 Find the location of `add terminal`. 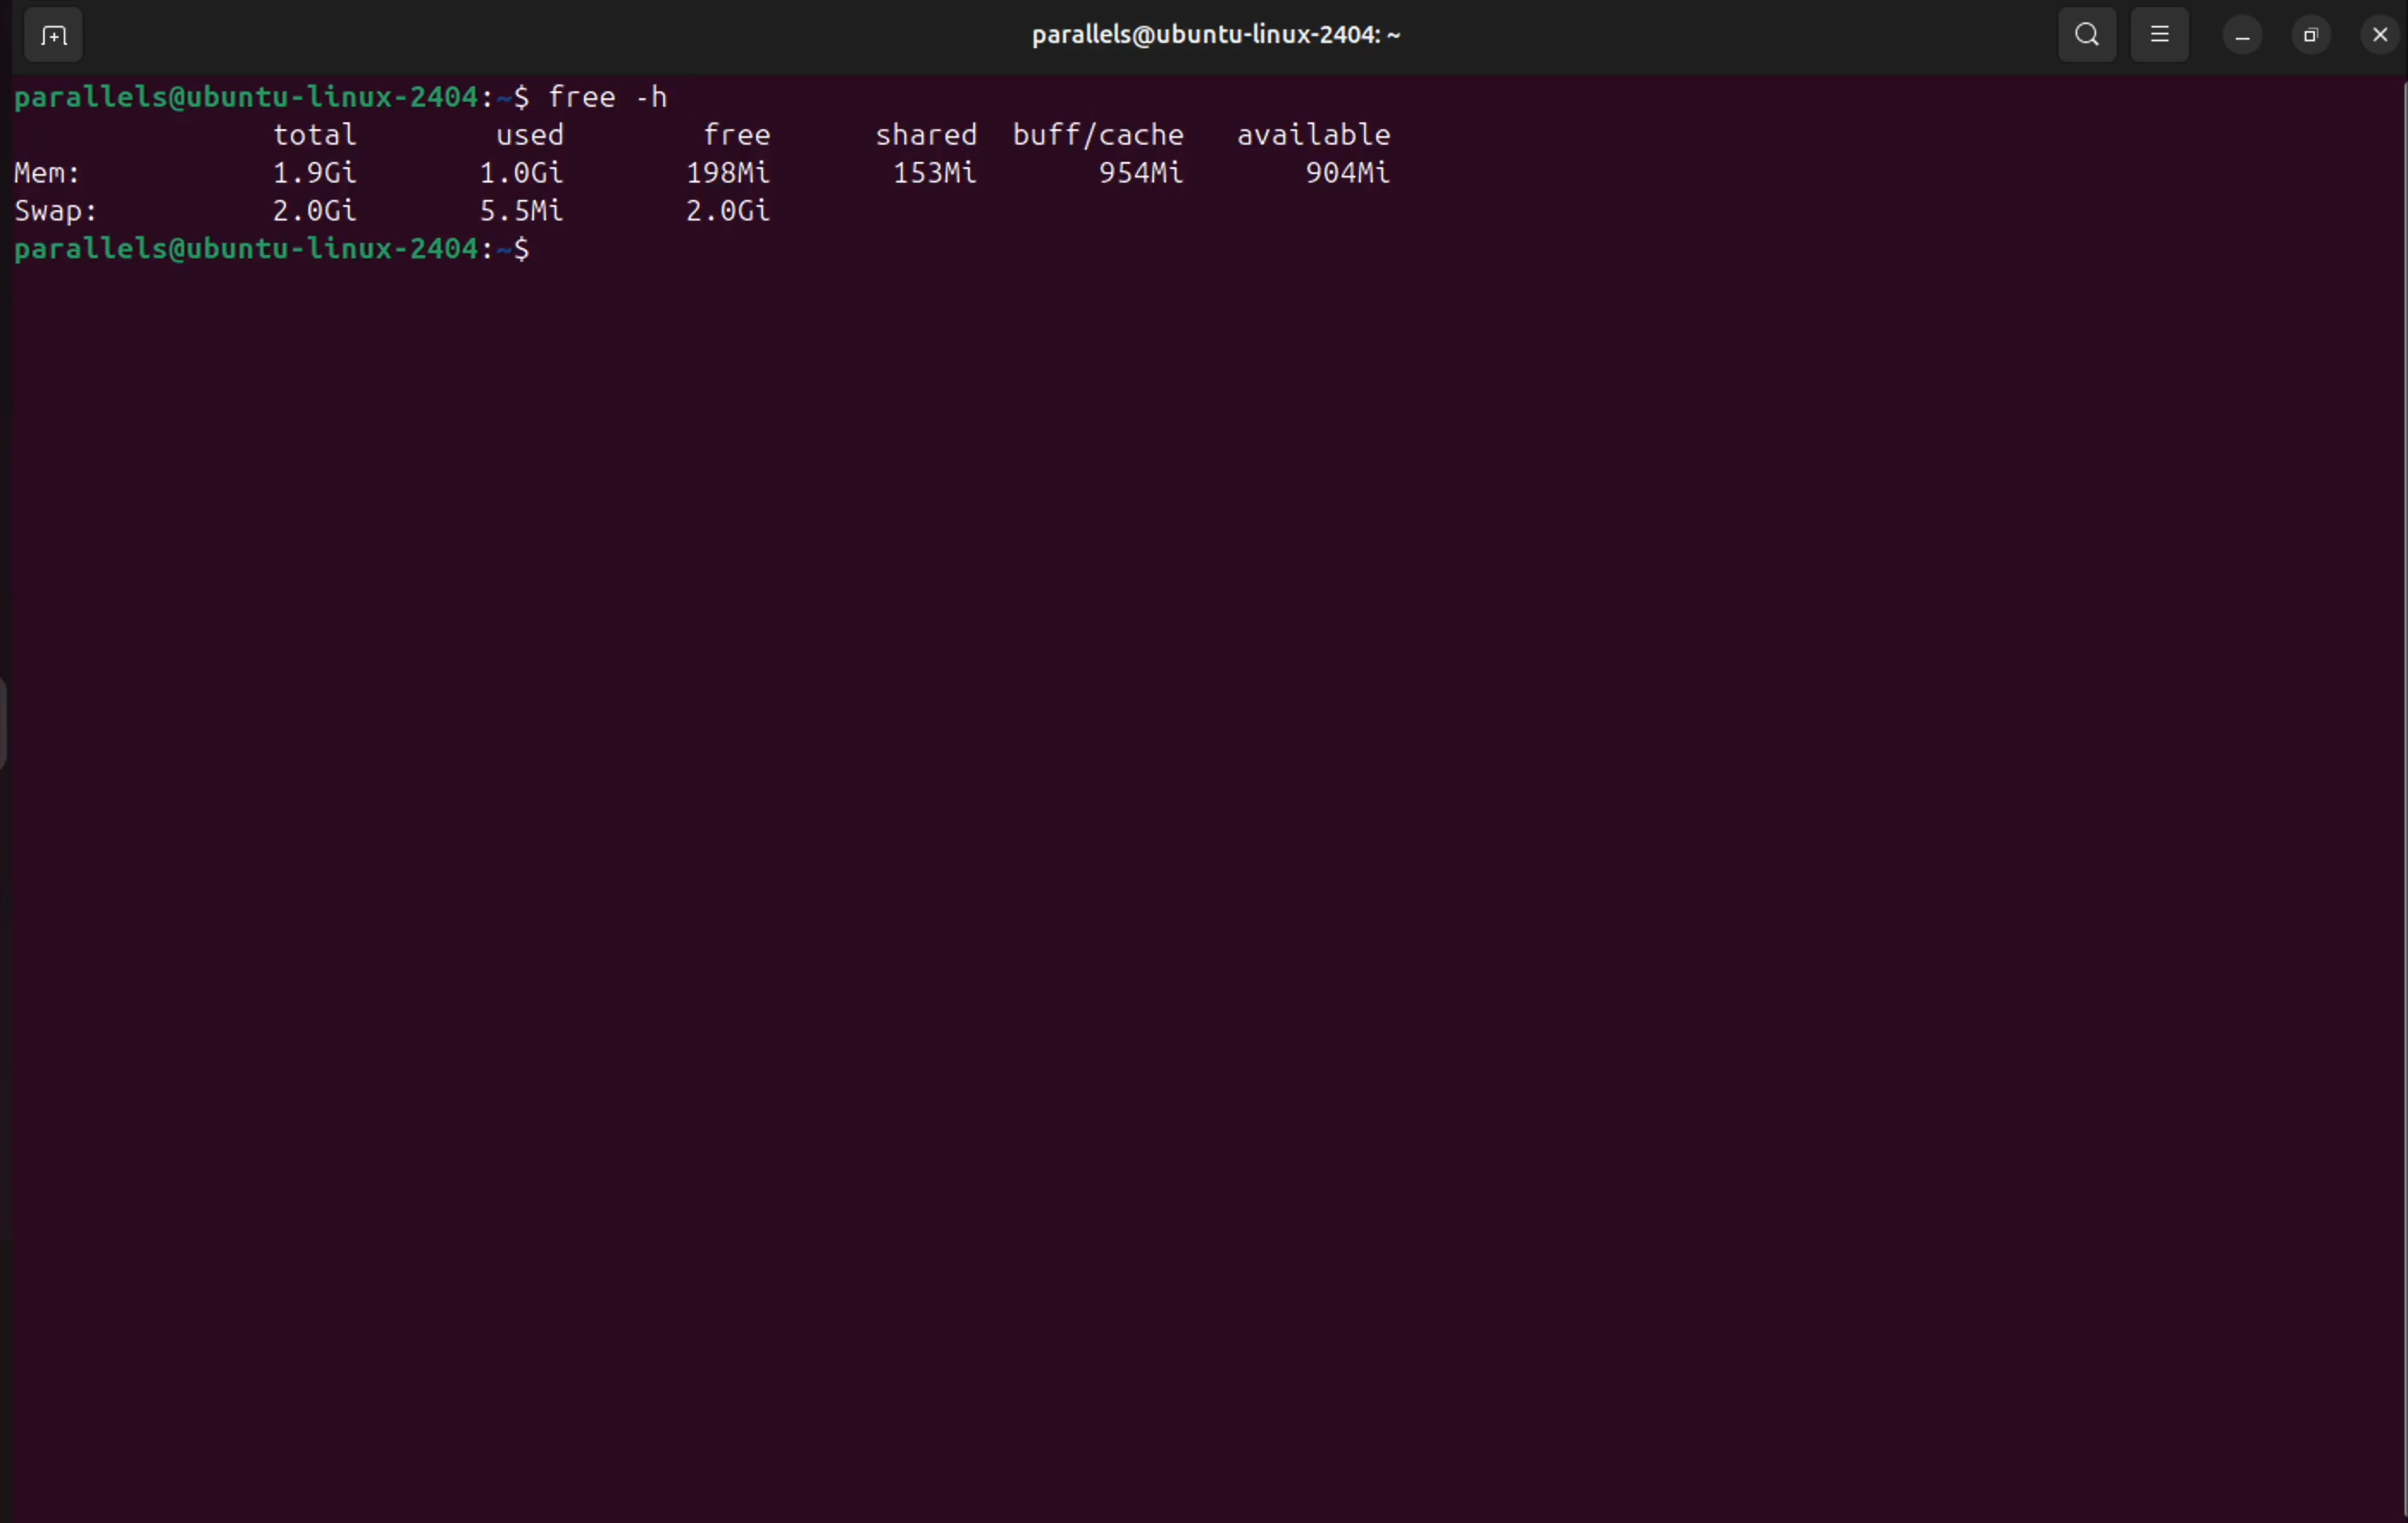

add terminal is located at coordinates (47, 37).